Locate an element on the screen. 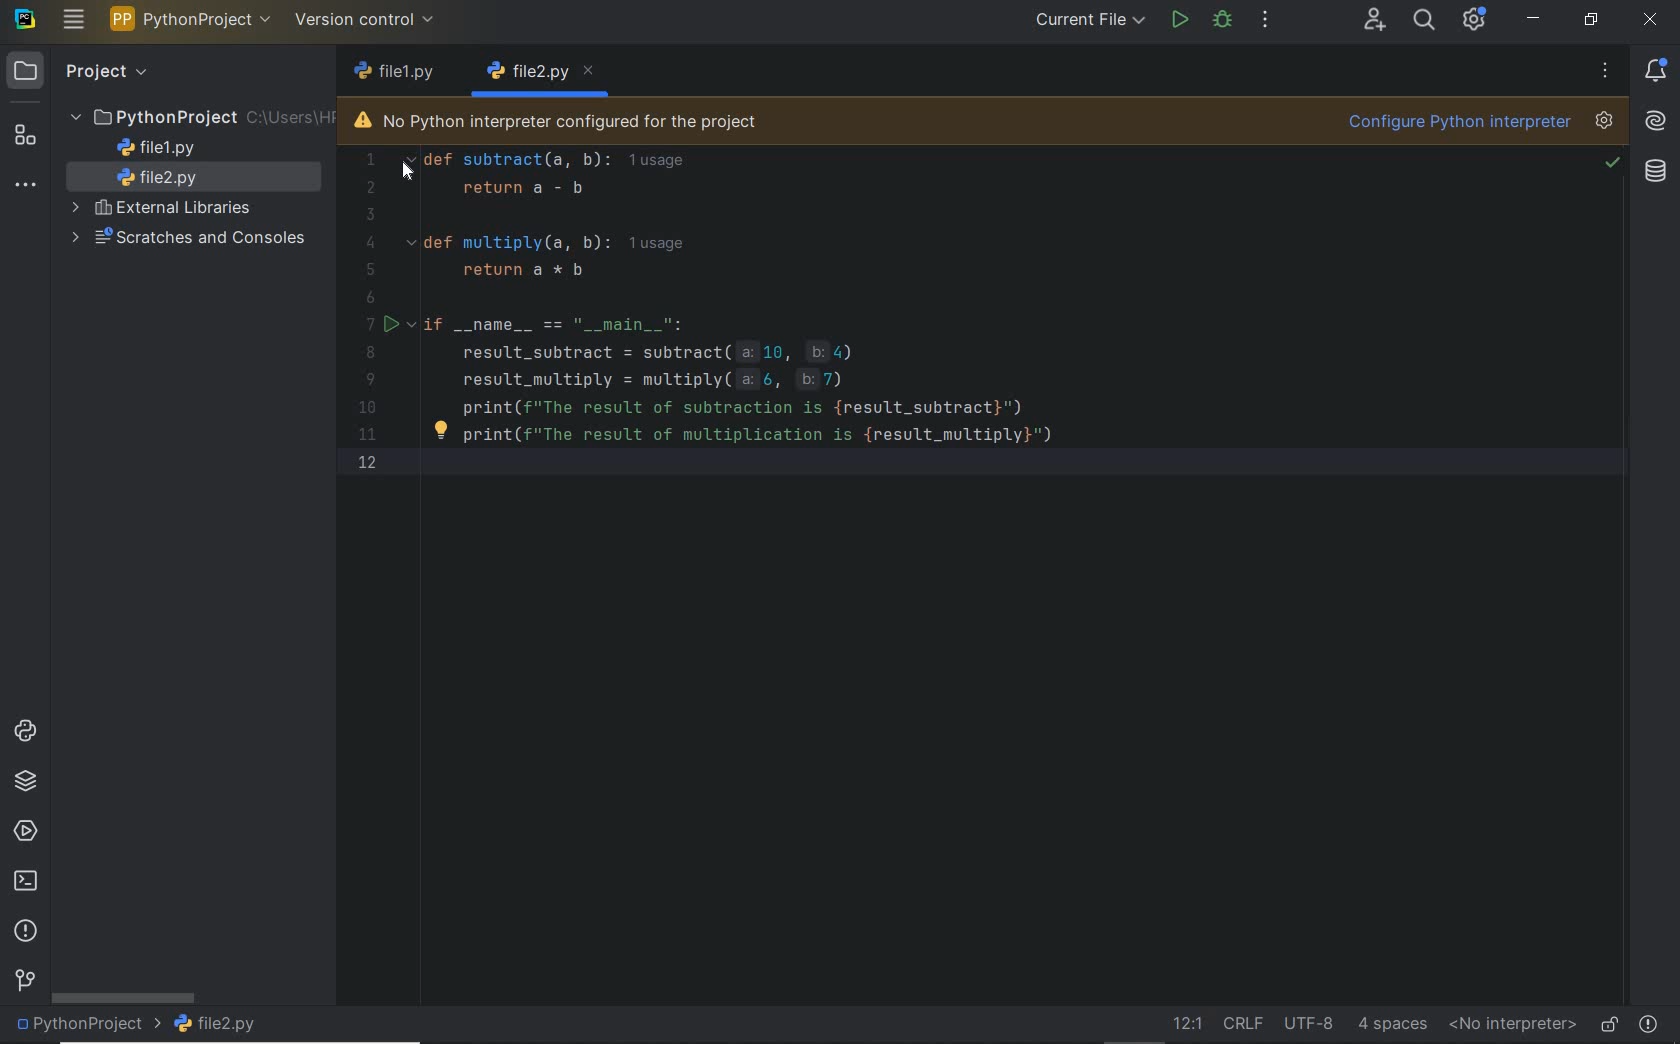  more actions is located at coordinates (1265, 19).